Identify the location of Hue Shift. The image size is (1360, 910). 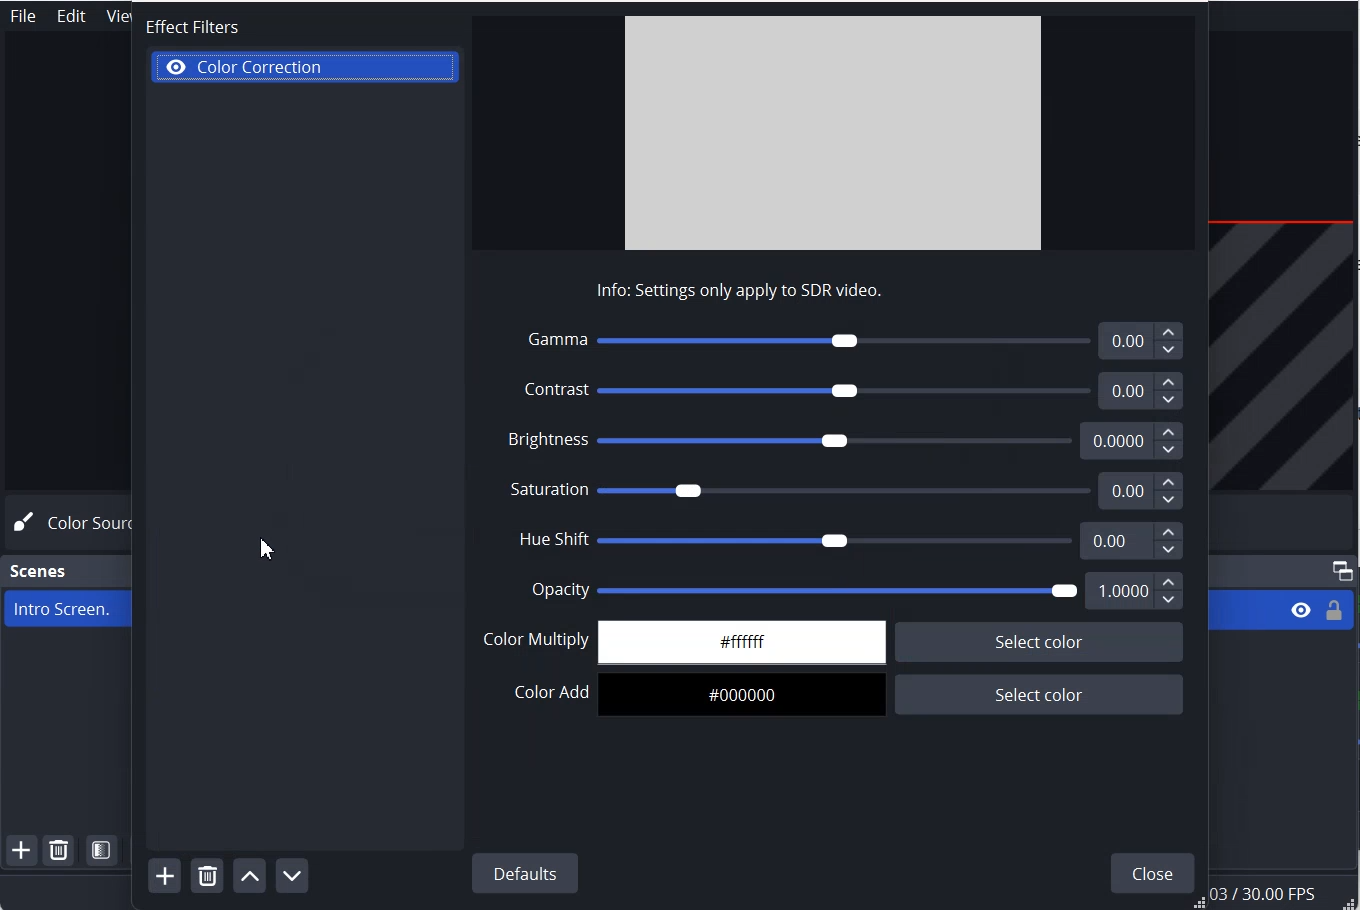
(849, 540).